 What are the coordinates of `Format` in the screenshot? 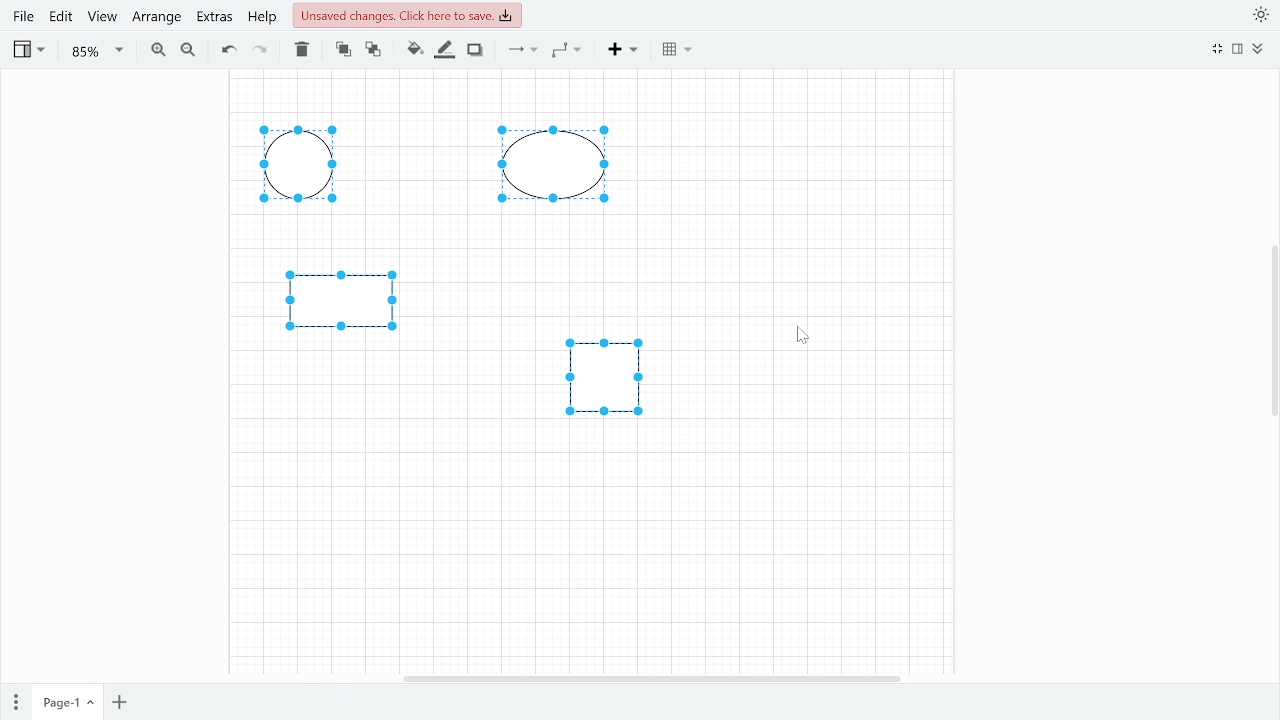 It's located at (1238, 51).